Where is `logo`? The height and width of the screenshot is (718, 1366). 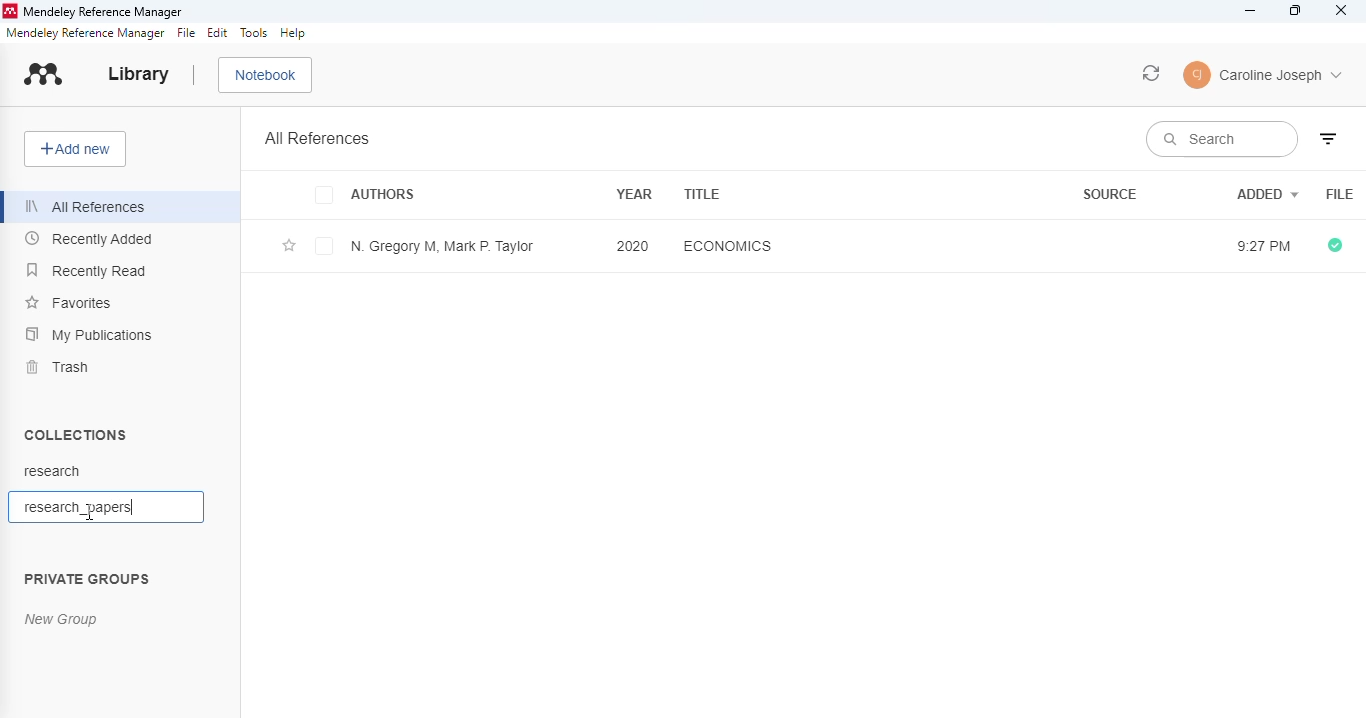 logo is located at coordinates (9, 12).